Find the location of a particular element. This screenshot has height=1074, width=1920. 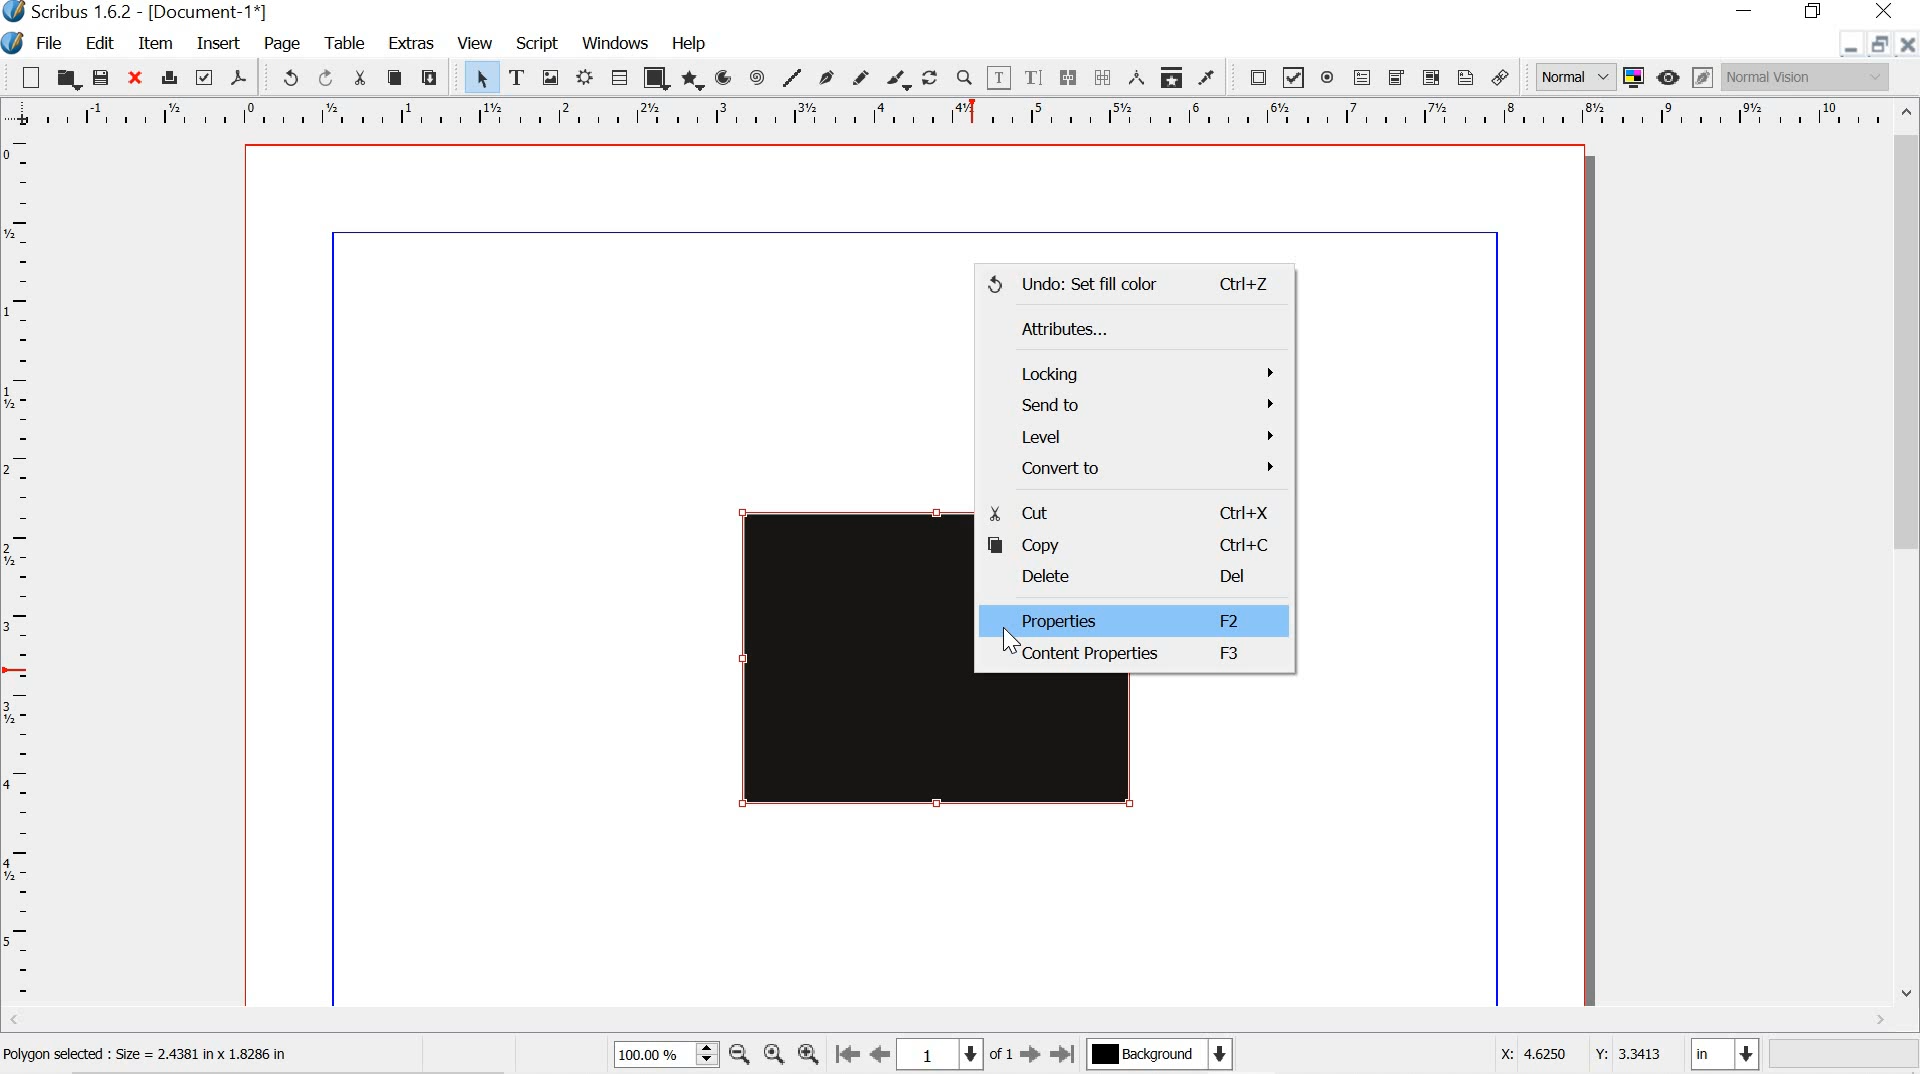

pdf push button is located at coordinates (1254, 77).